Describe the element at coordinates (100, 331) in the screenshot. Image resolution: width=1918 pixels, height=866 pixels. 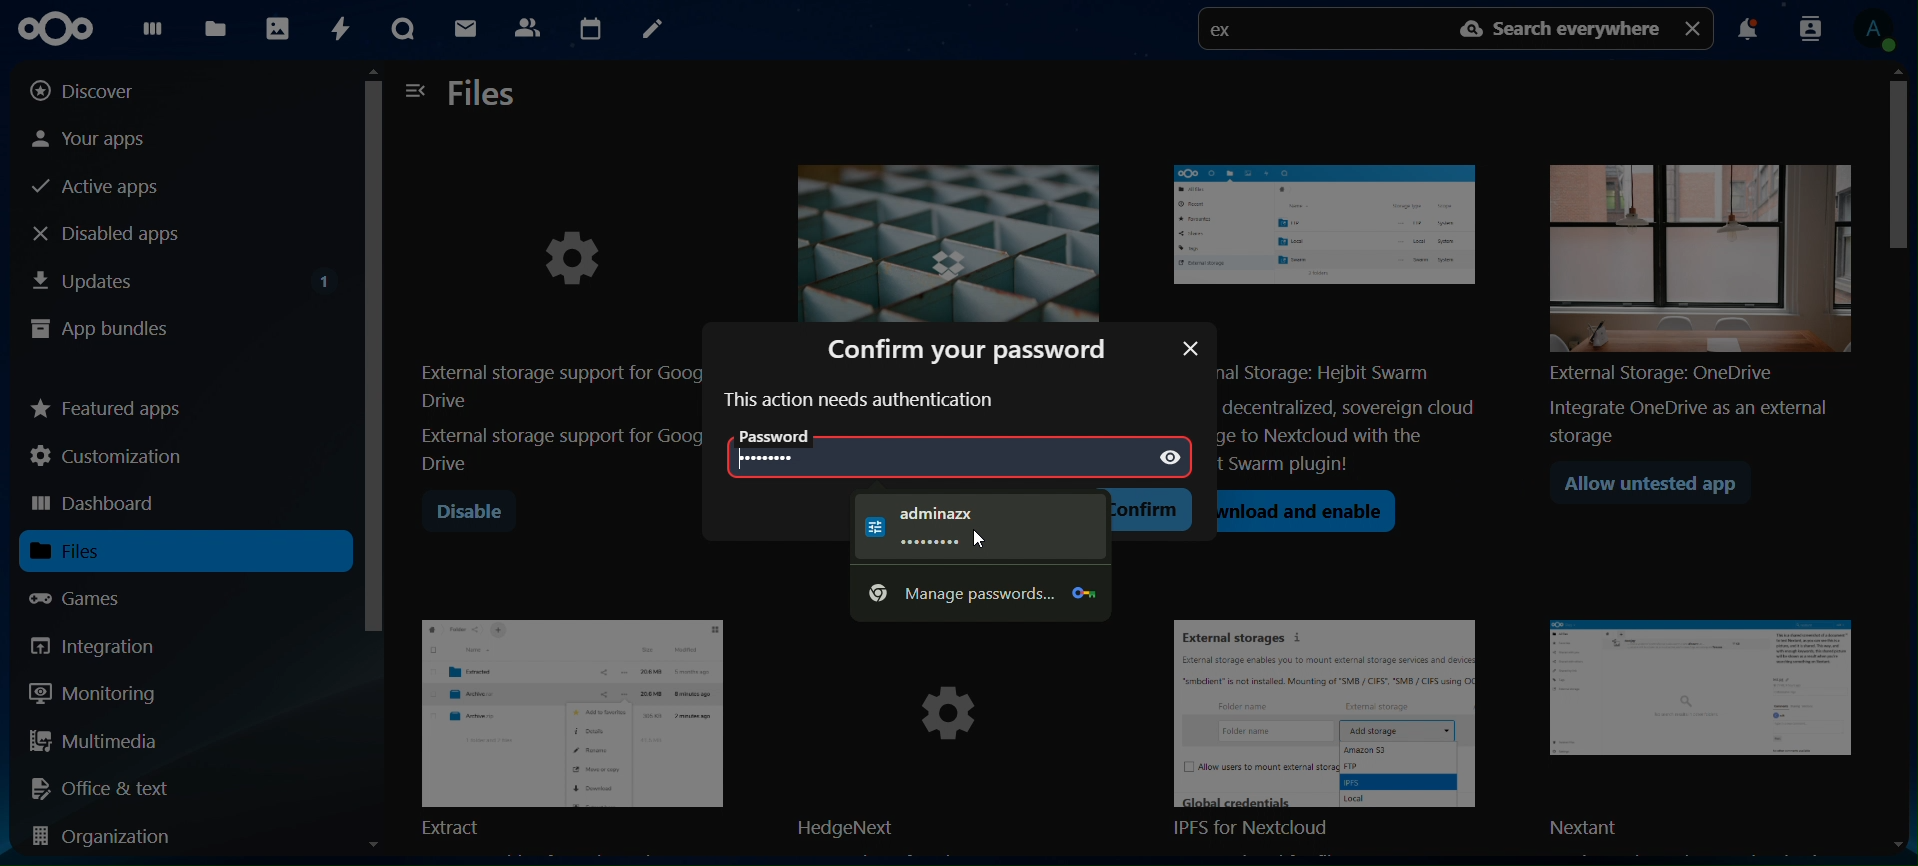
I see `app bundles` at that location.